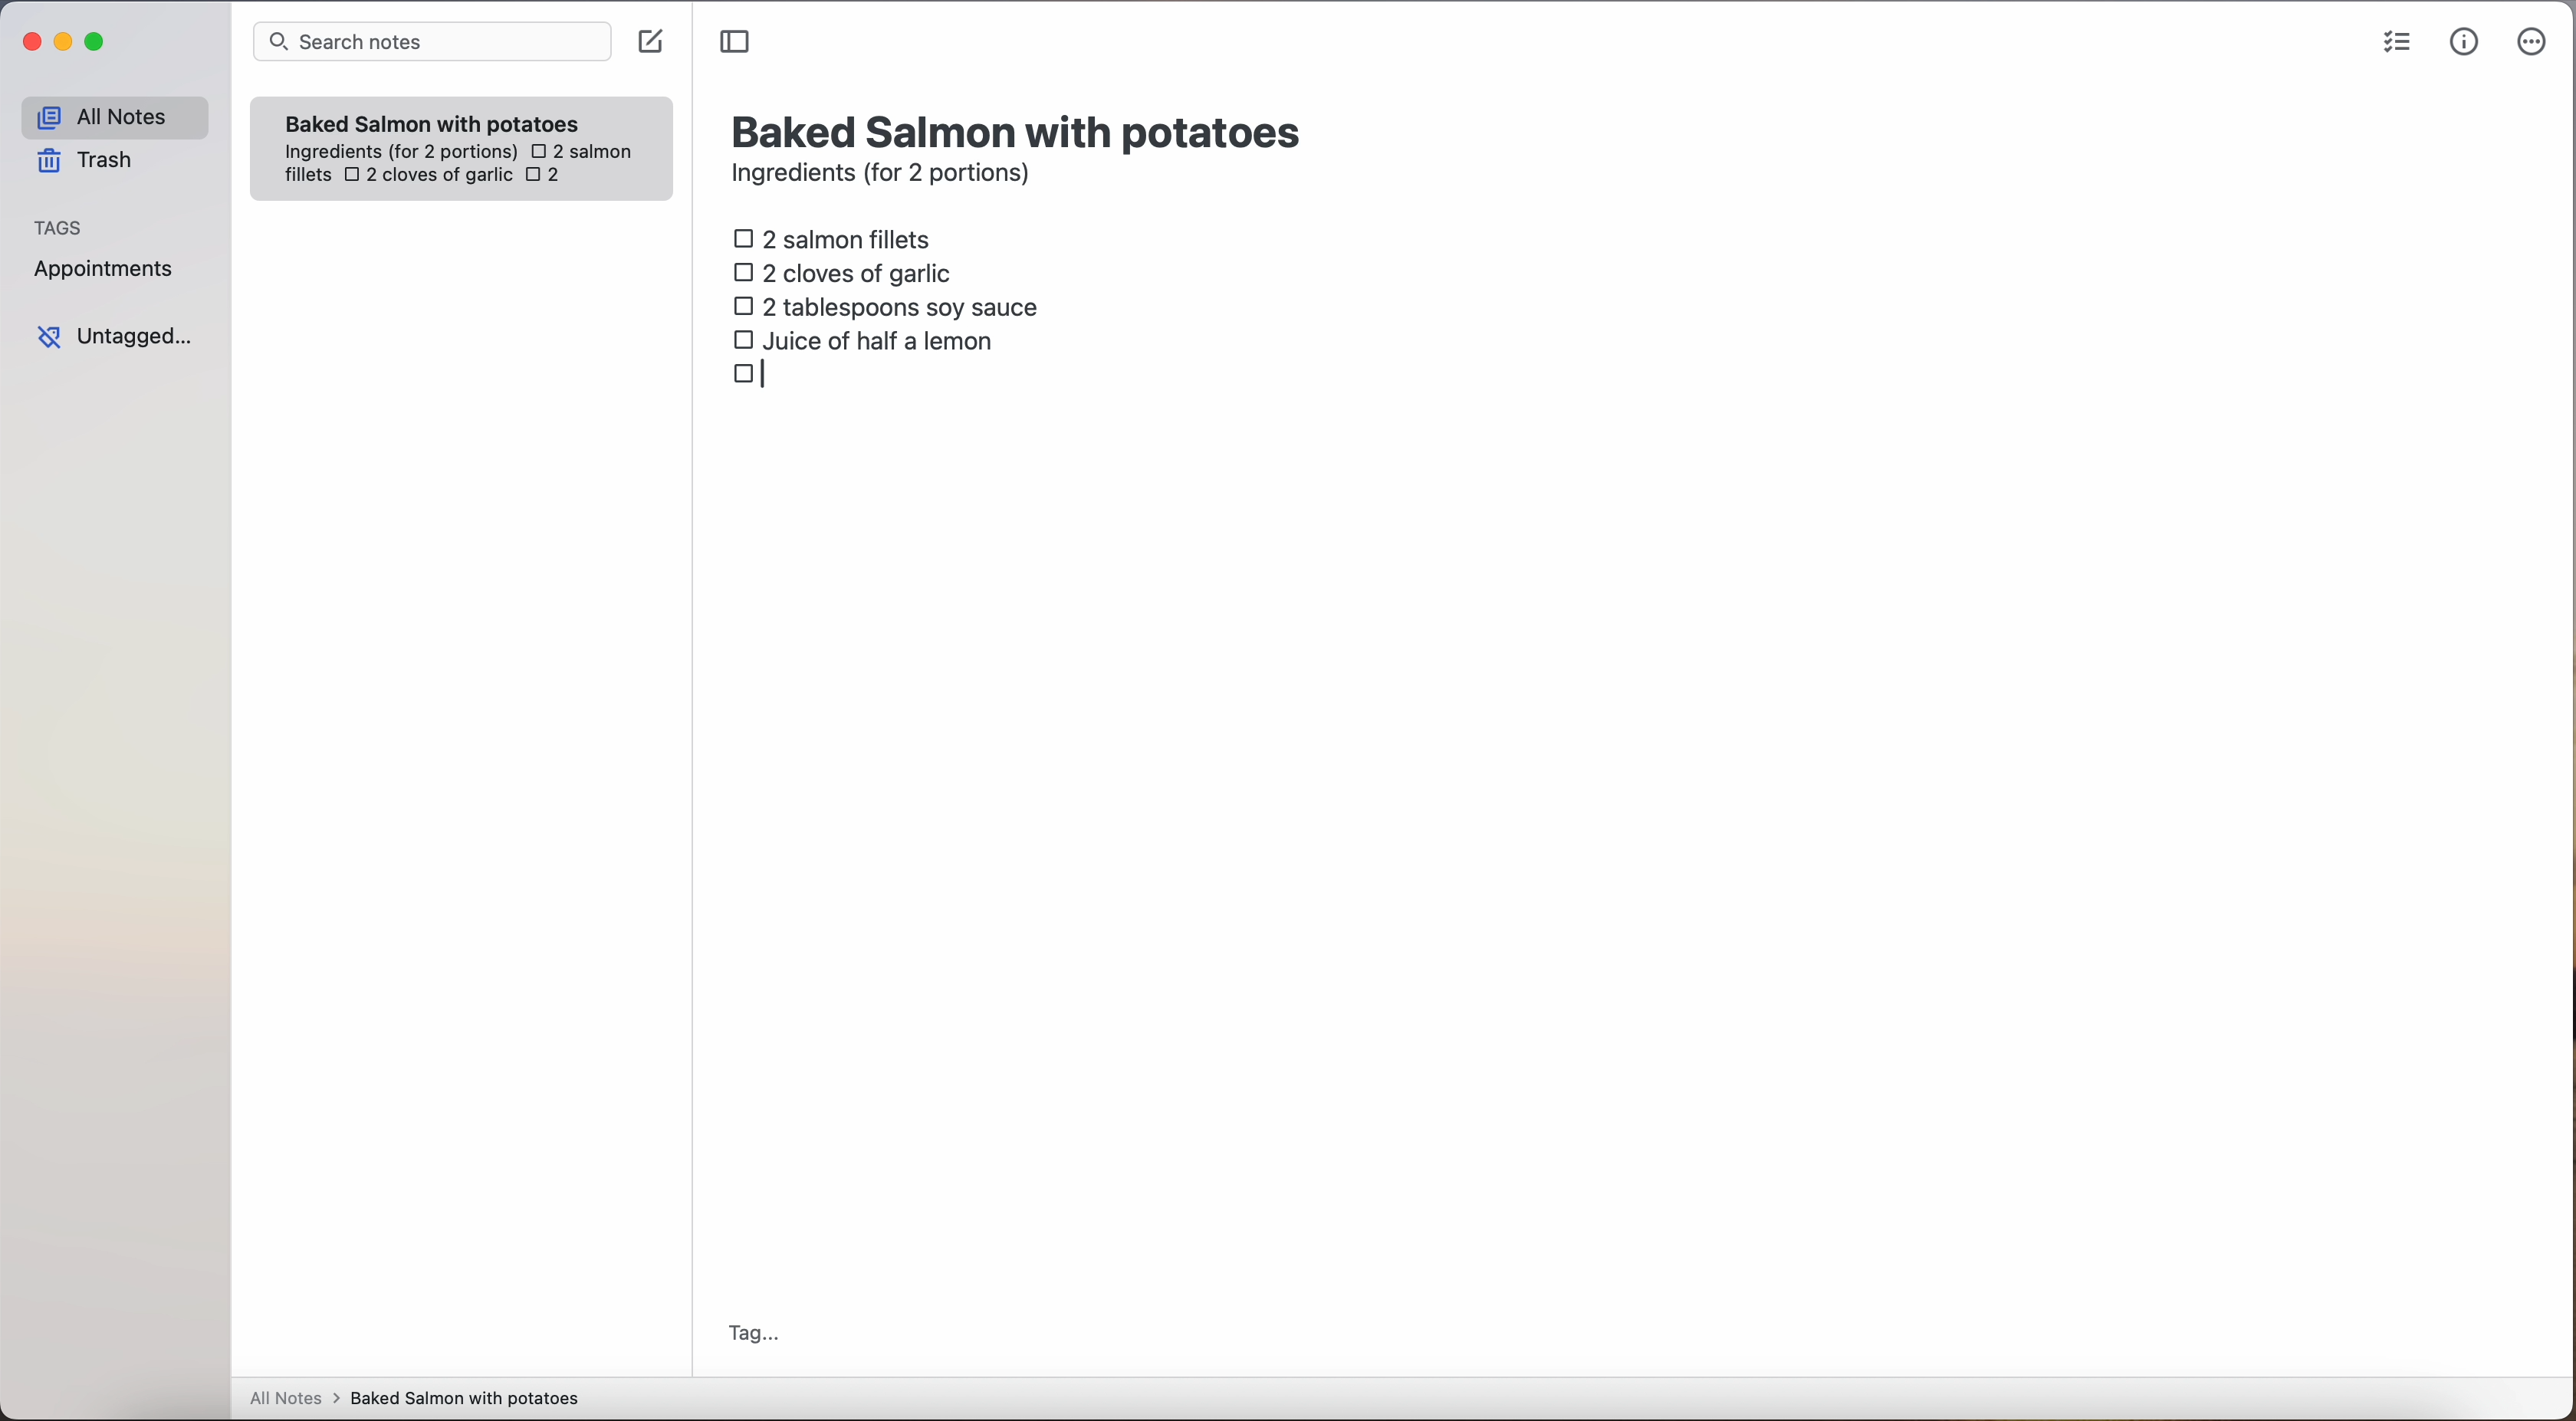  Describe the element at coordinates (415, 1397) in the screenshot. I see `all notes > baked Salmon with potatoes` at that location.